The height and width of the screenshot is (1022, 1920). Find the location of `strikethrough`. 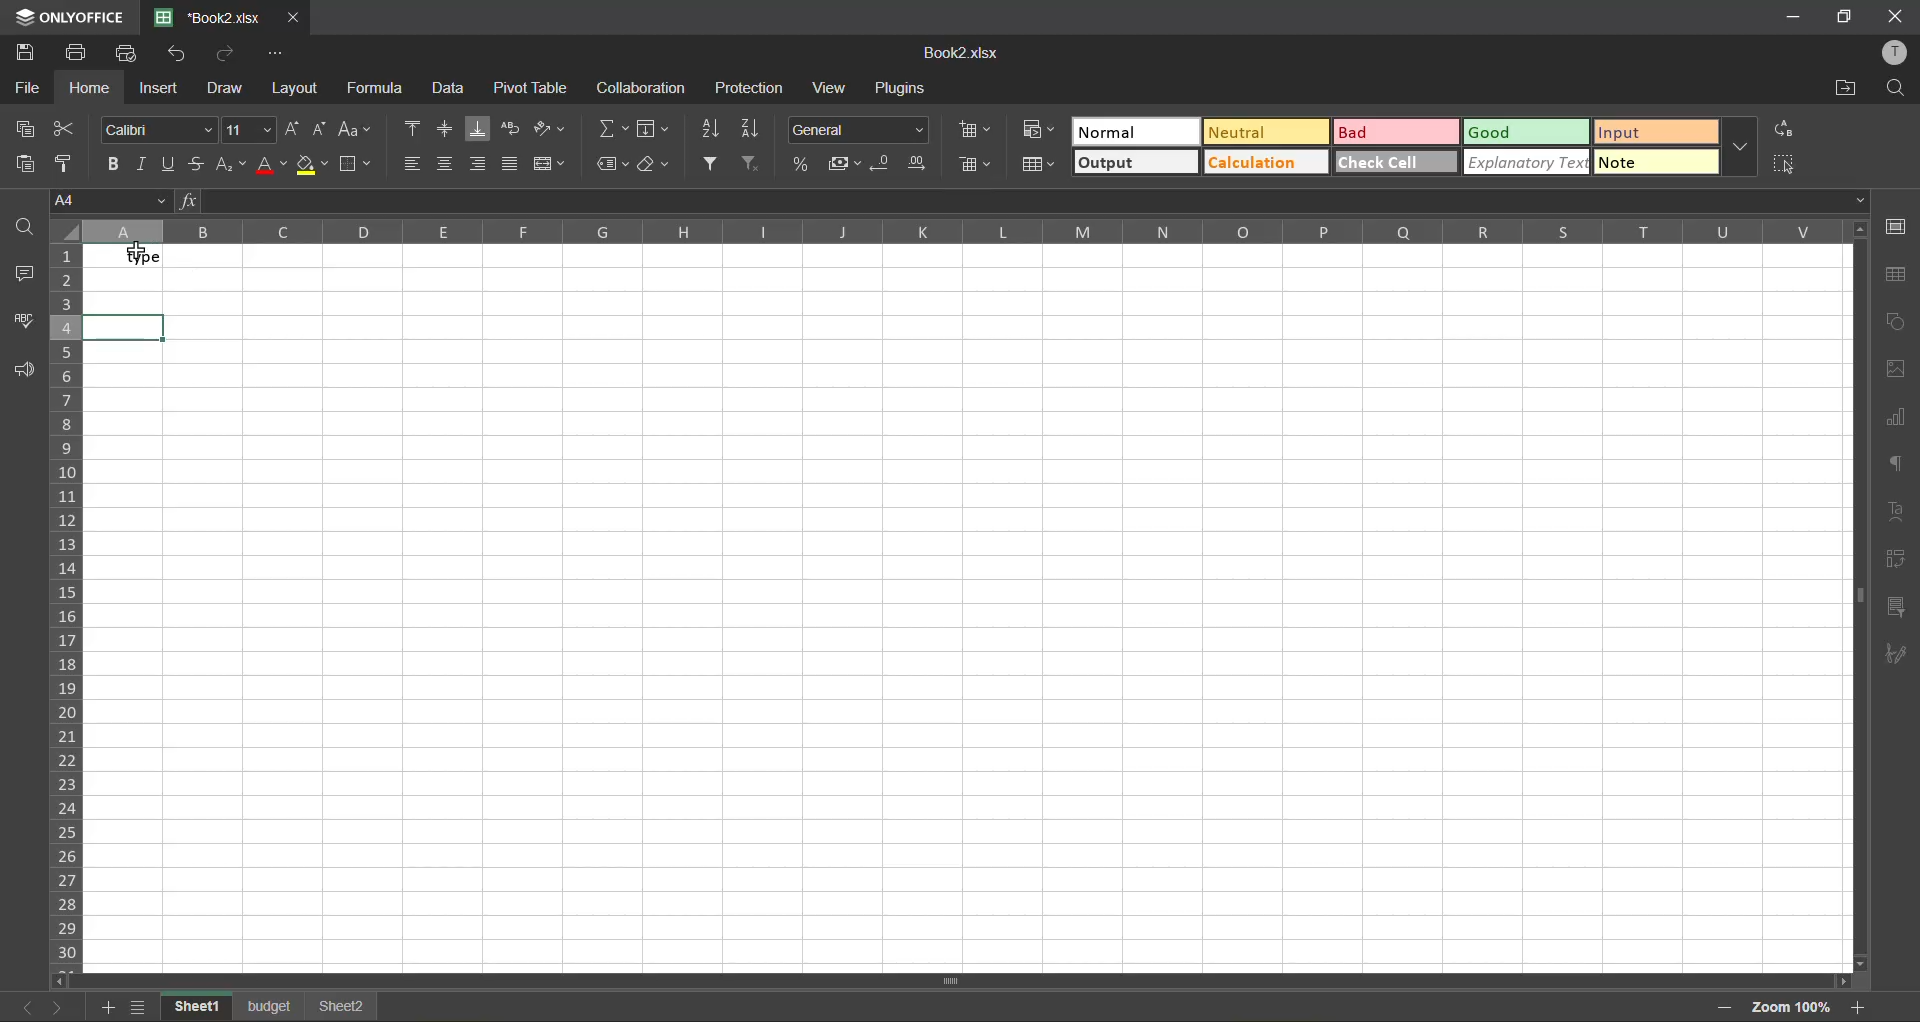

strikethrough is located at coordinates (202, 164).